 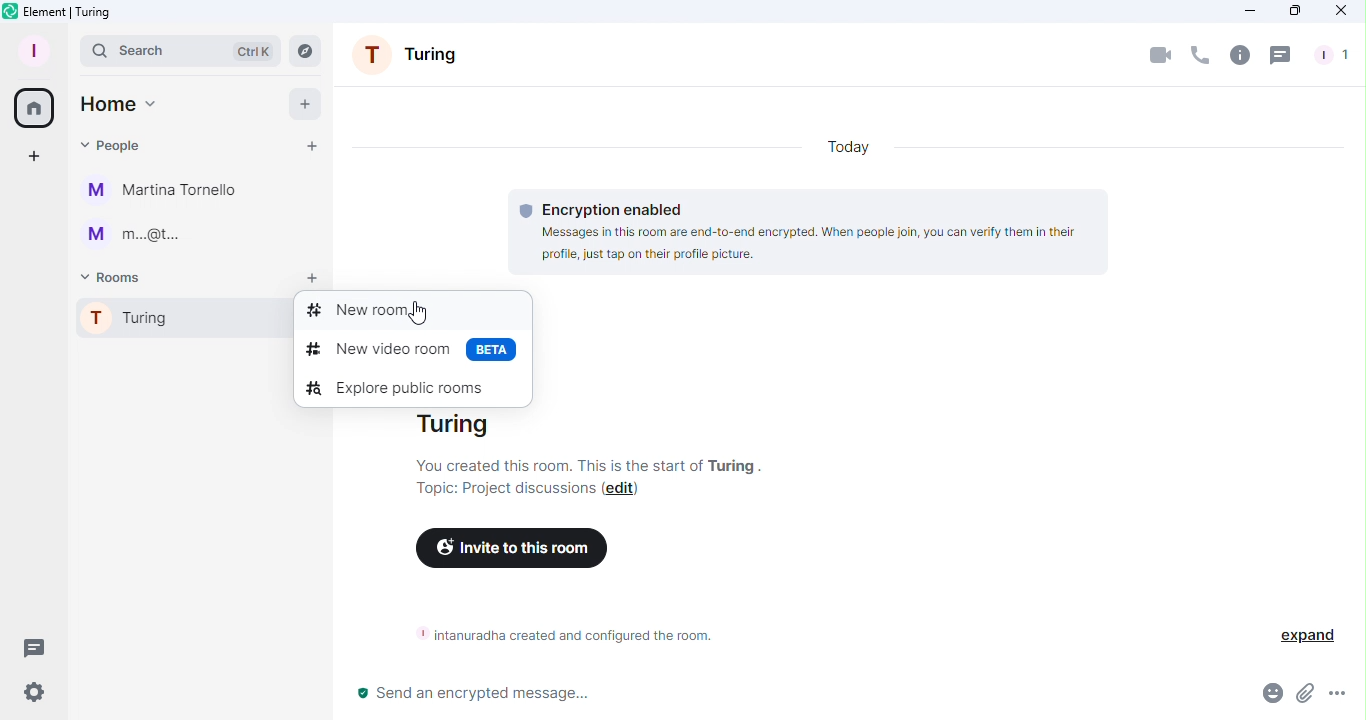 I want to click on Information, so click(x=557, y=634).